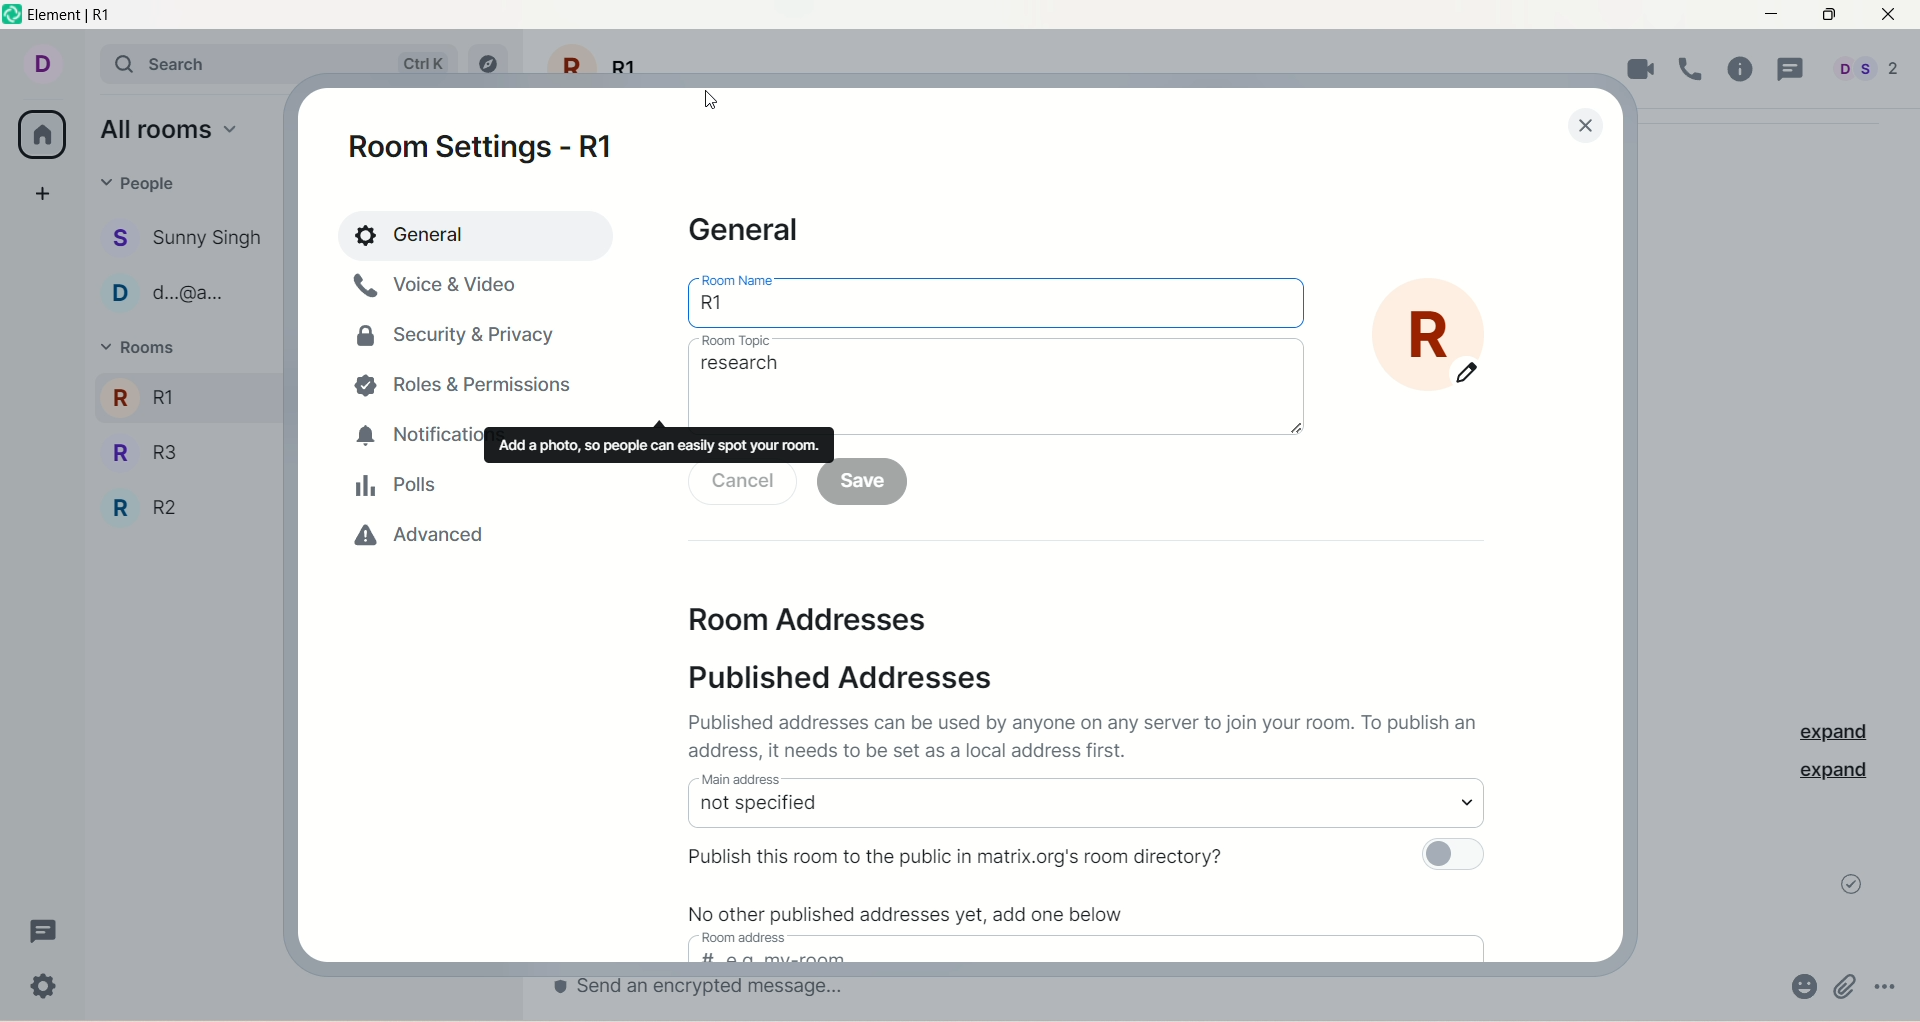  What do you see at coordinates (1692, 70) in the screenshot?
I see `voice call` at bounding box center [1692, 70].